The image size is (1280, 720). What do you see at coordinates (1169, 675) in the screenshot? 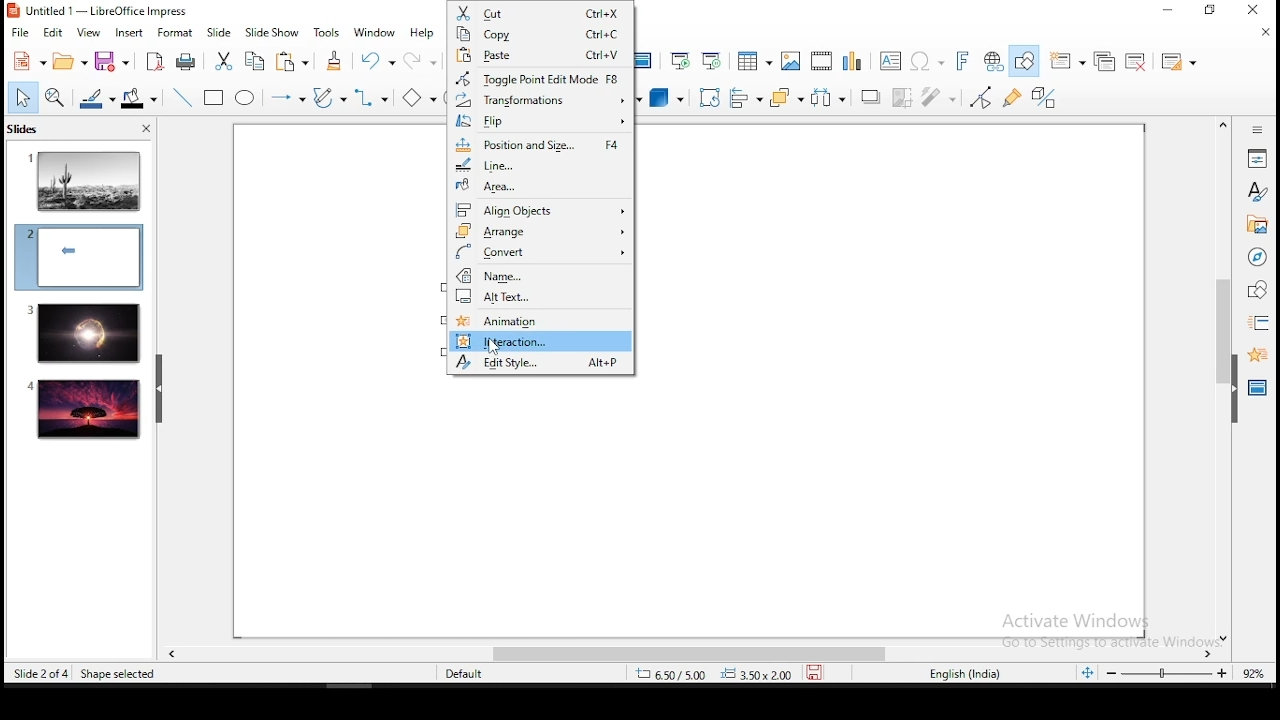
I see `zoom` at bounding box center [1169, 675].